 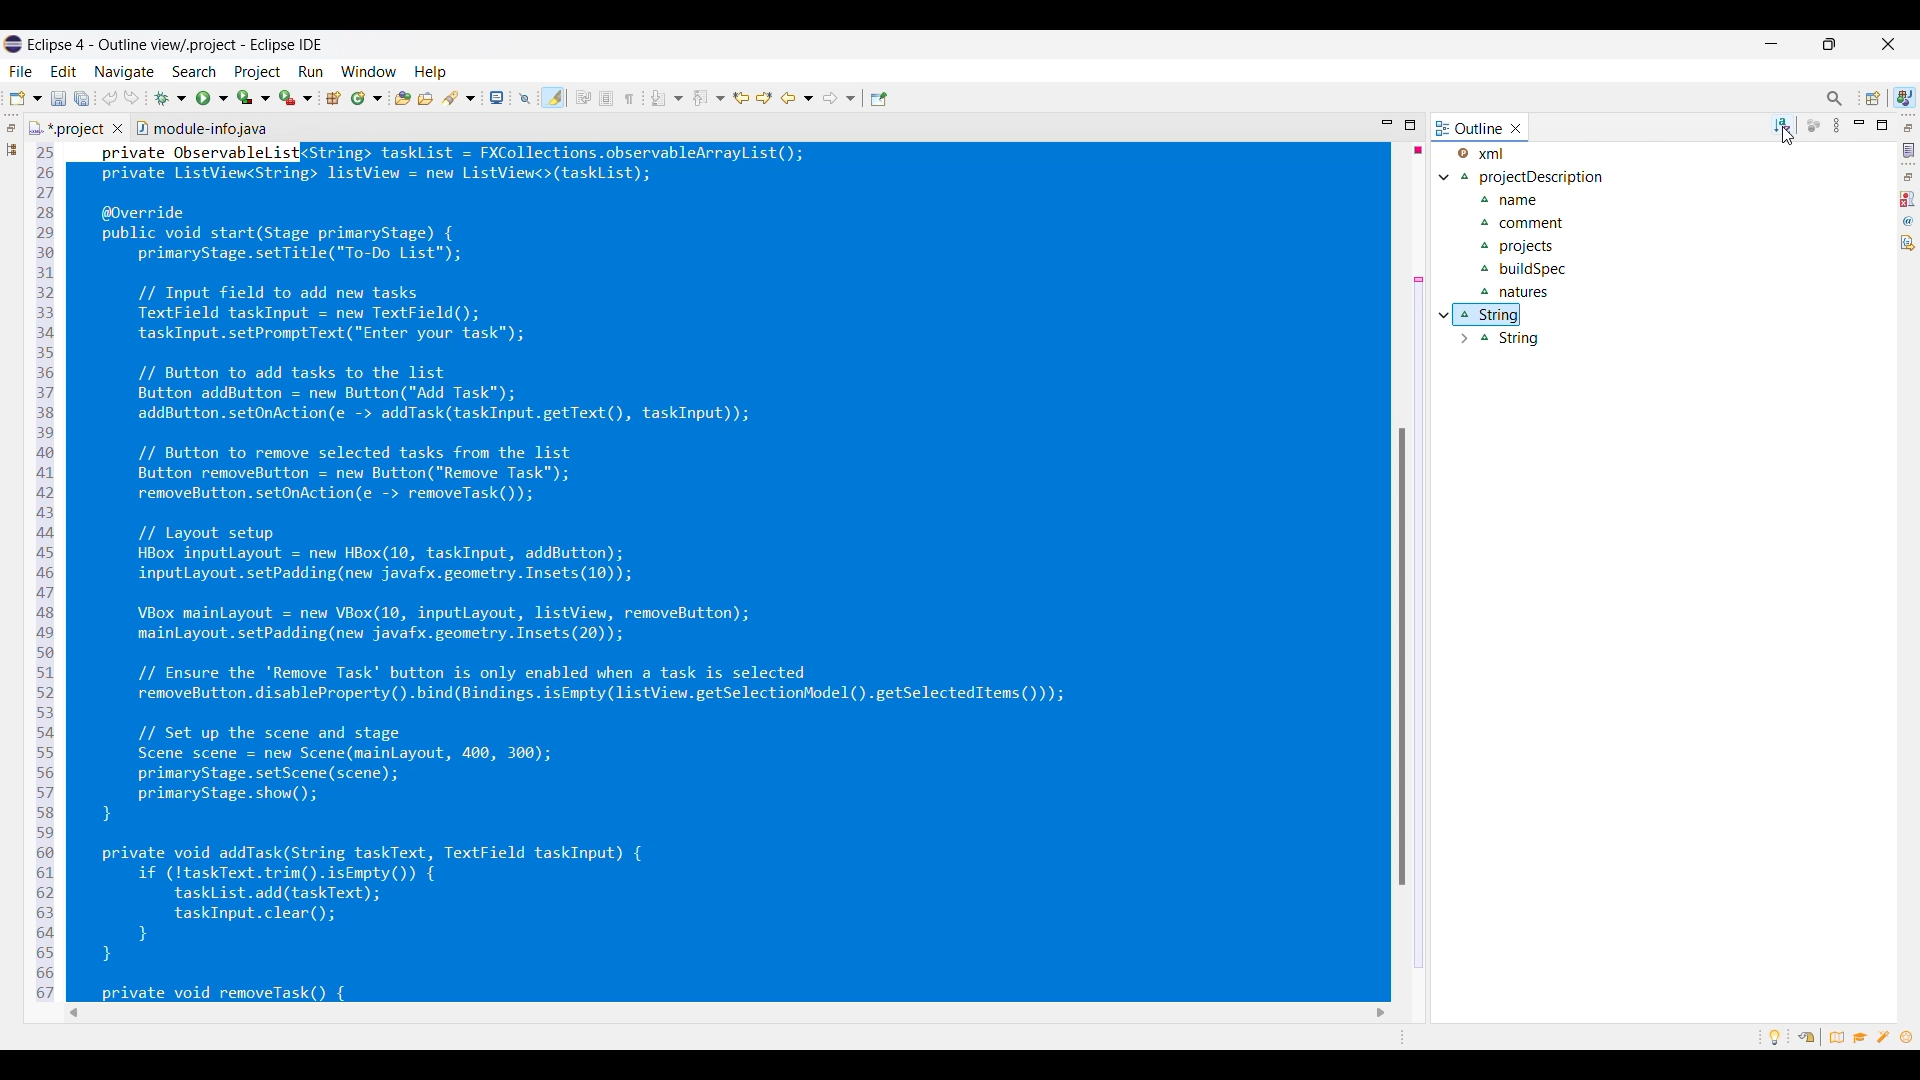 What do you see at coordinates (583, 97) in the screenshot?
I see `Toggle word wrap` at bounding box center [583, 97].